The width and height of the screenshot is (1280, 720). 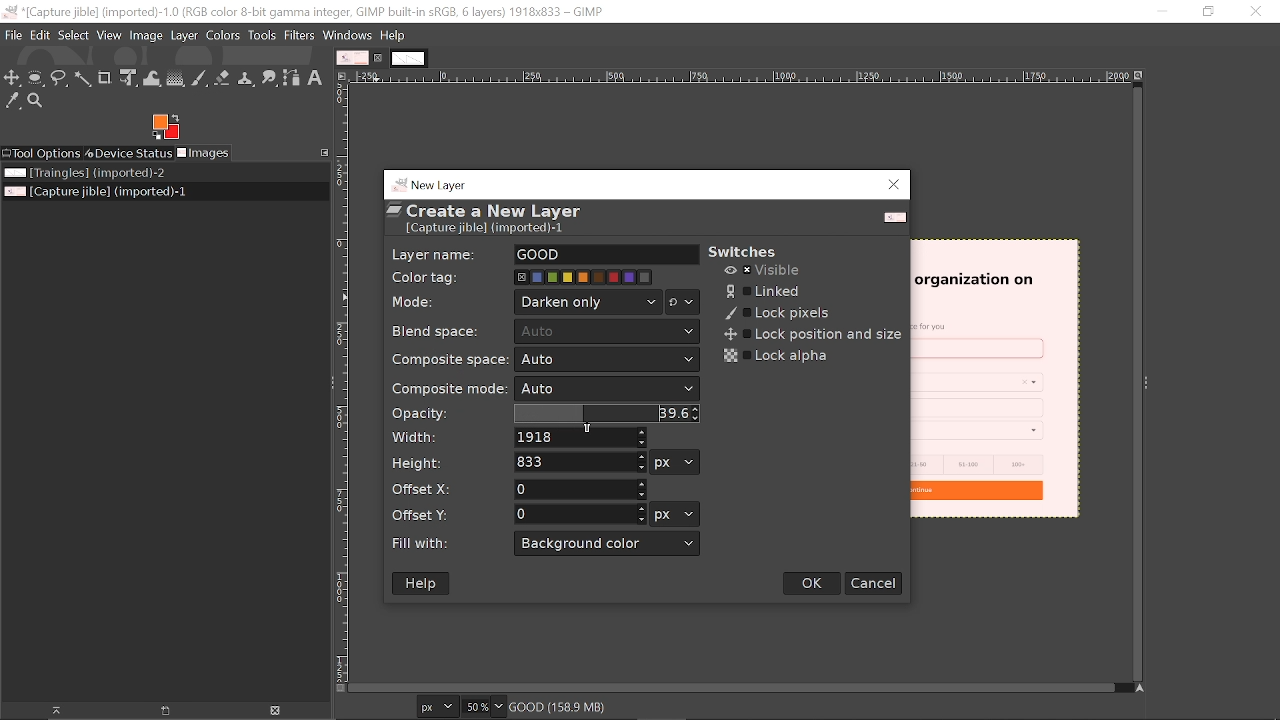 What do you see at coordinates (423, 489) in the screenshot?
I see `Offset X:` at bounding box center [423, 489].